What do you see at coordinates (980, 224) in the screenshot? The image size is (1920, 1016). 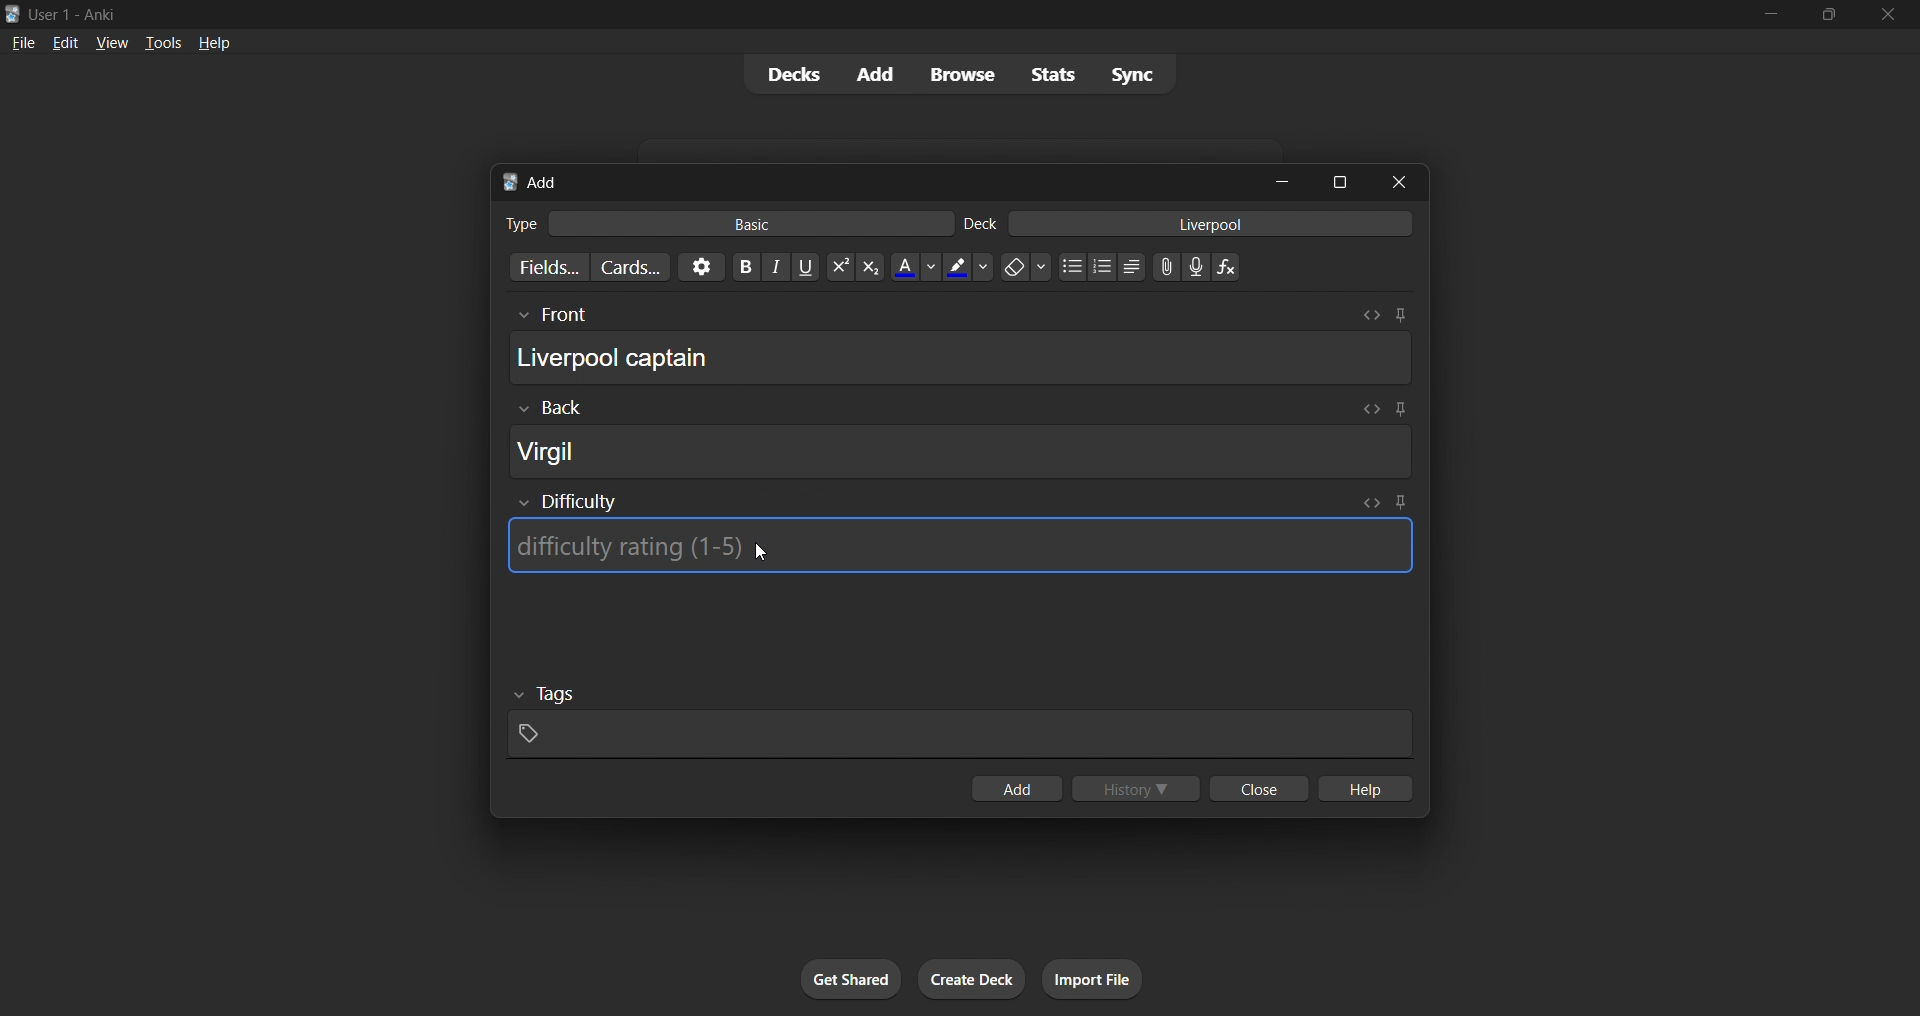 I see `Text` at bounding box center [980, 224].